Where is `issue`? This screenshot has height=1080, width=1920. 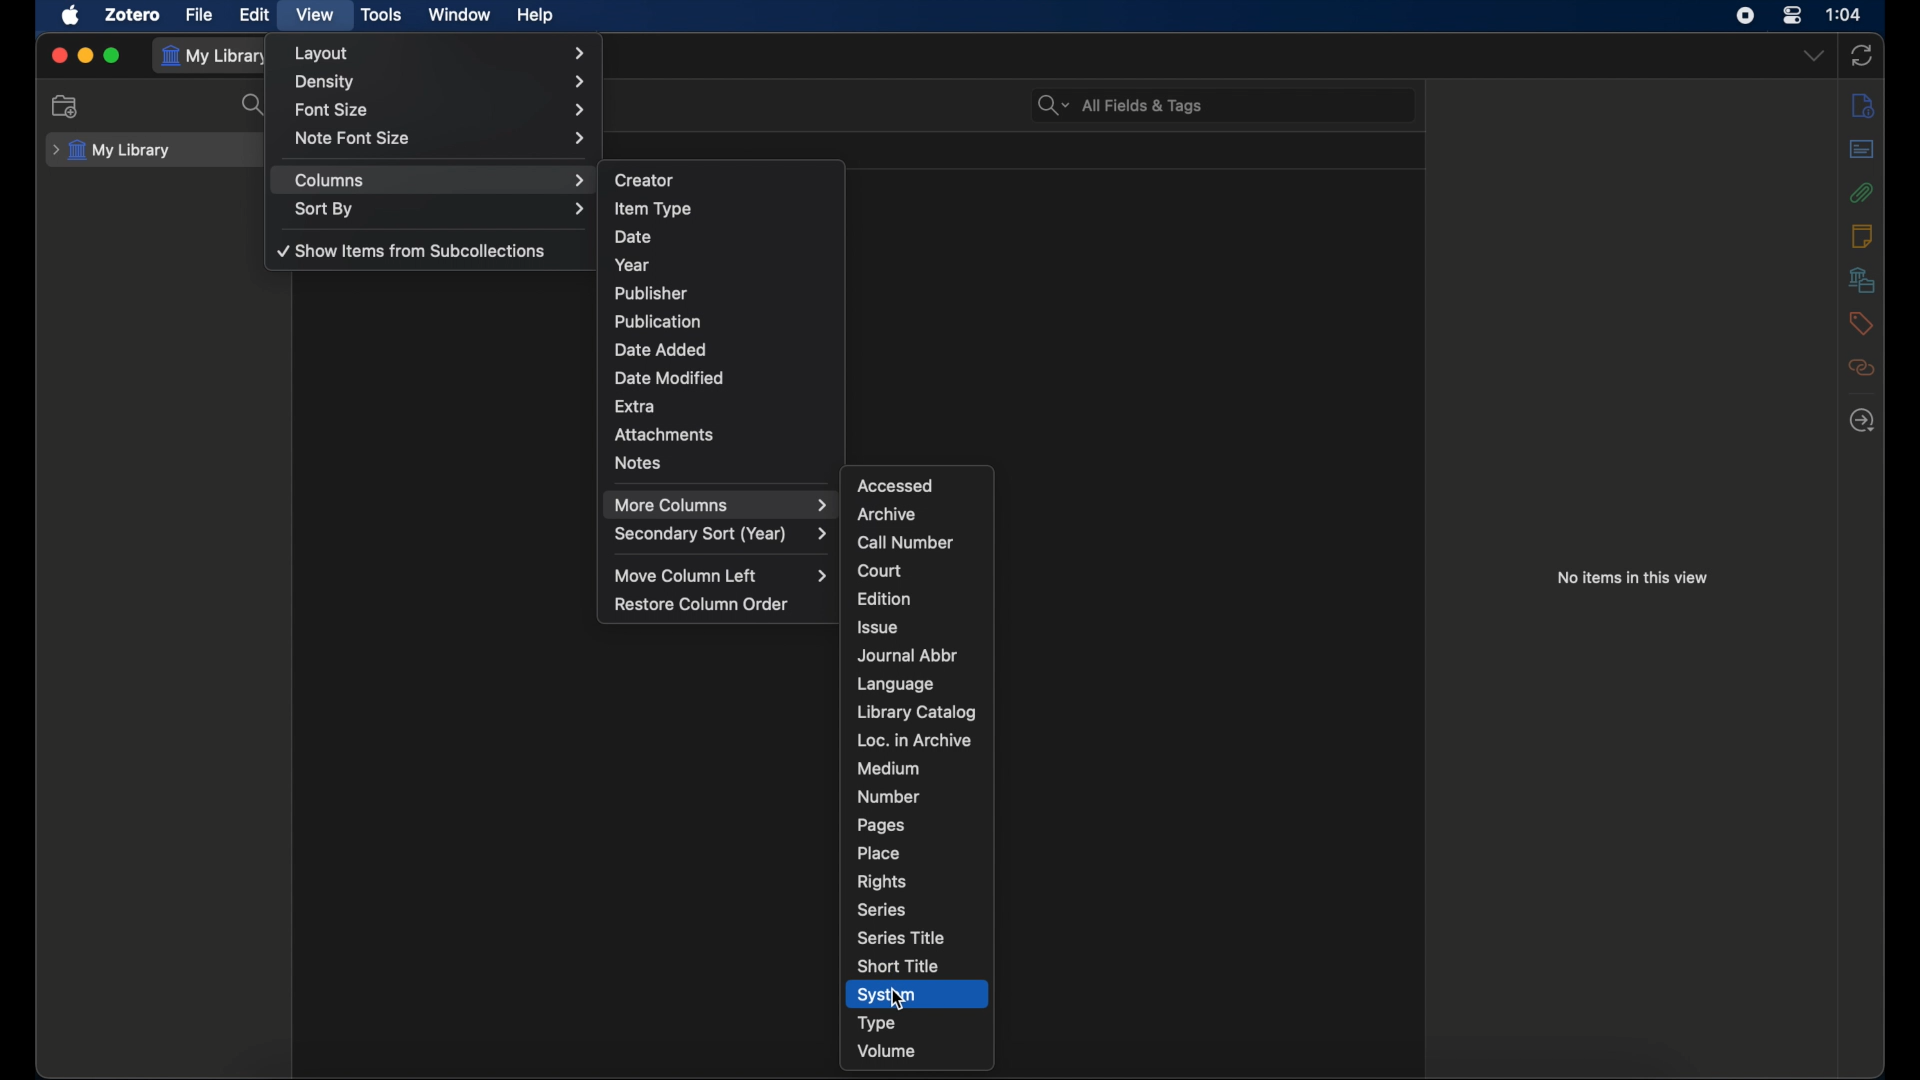
issue is located at coordinates (878, 628).